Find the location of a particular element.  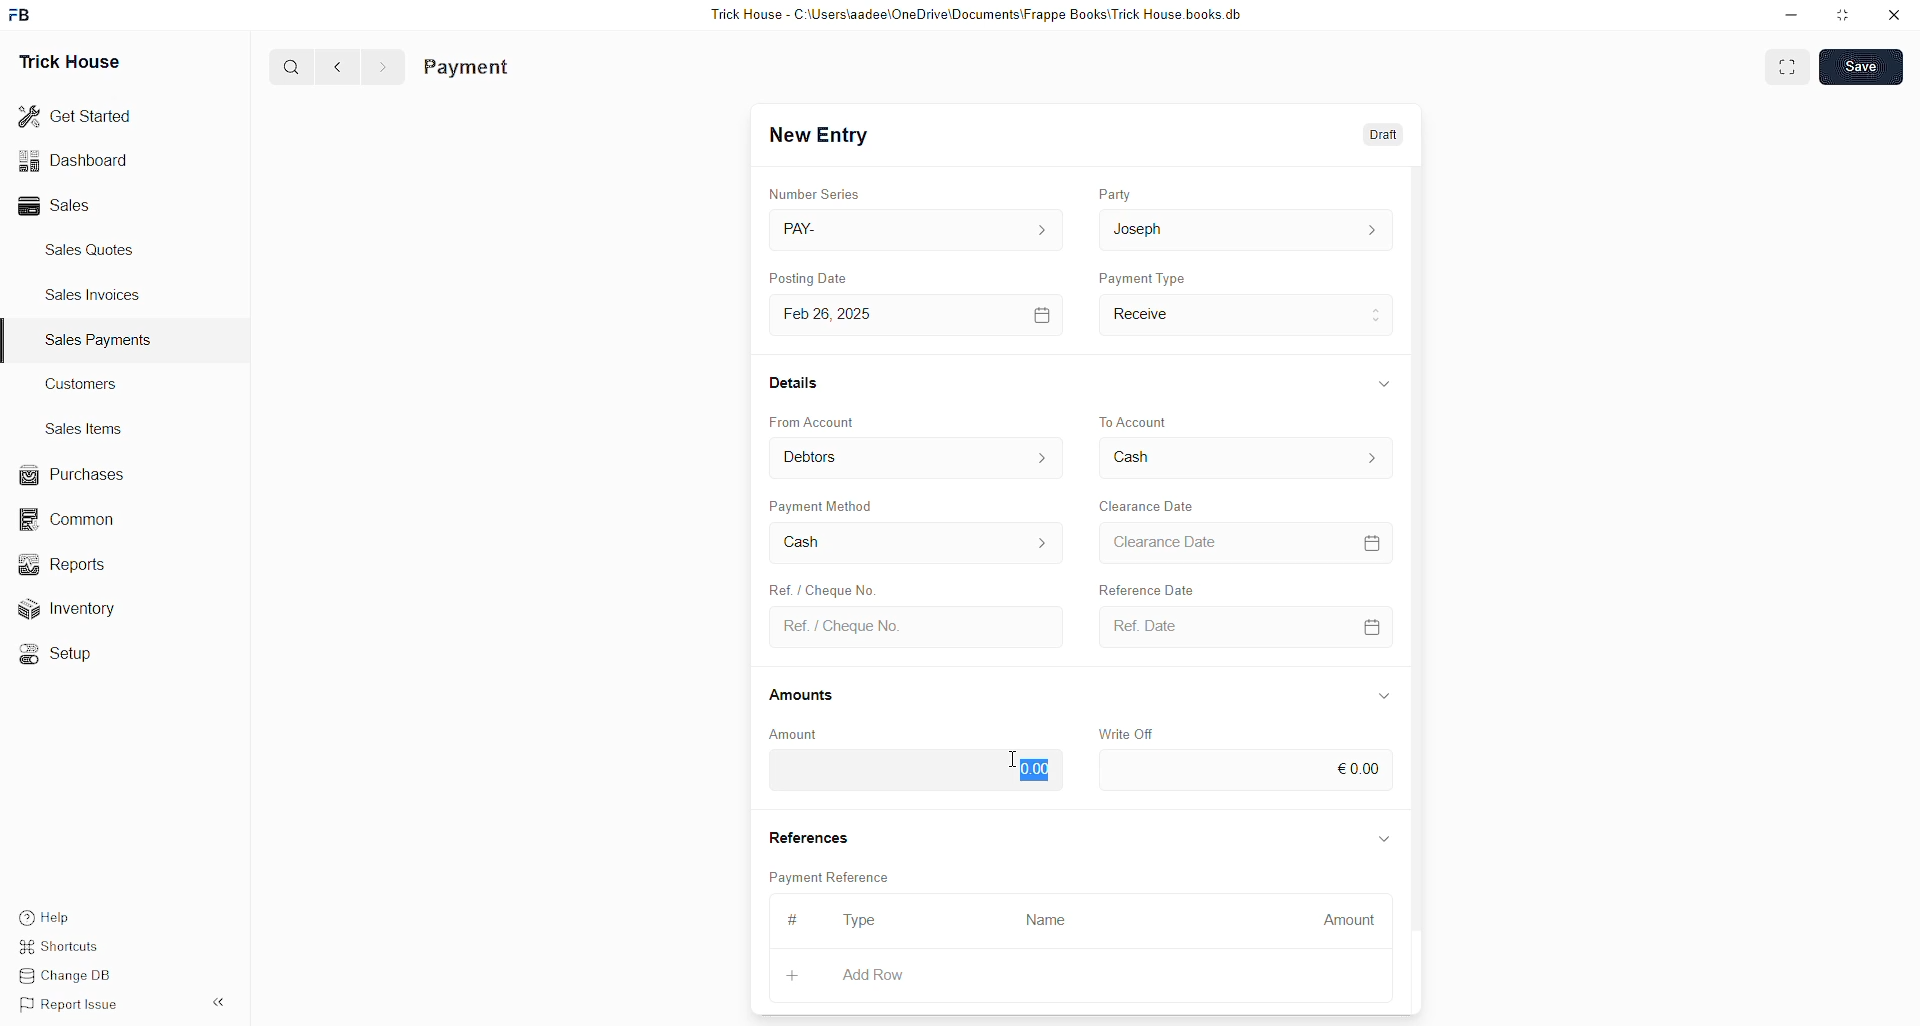

Save is located at coordinates (1860, 66).